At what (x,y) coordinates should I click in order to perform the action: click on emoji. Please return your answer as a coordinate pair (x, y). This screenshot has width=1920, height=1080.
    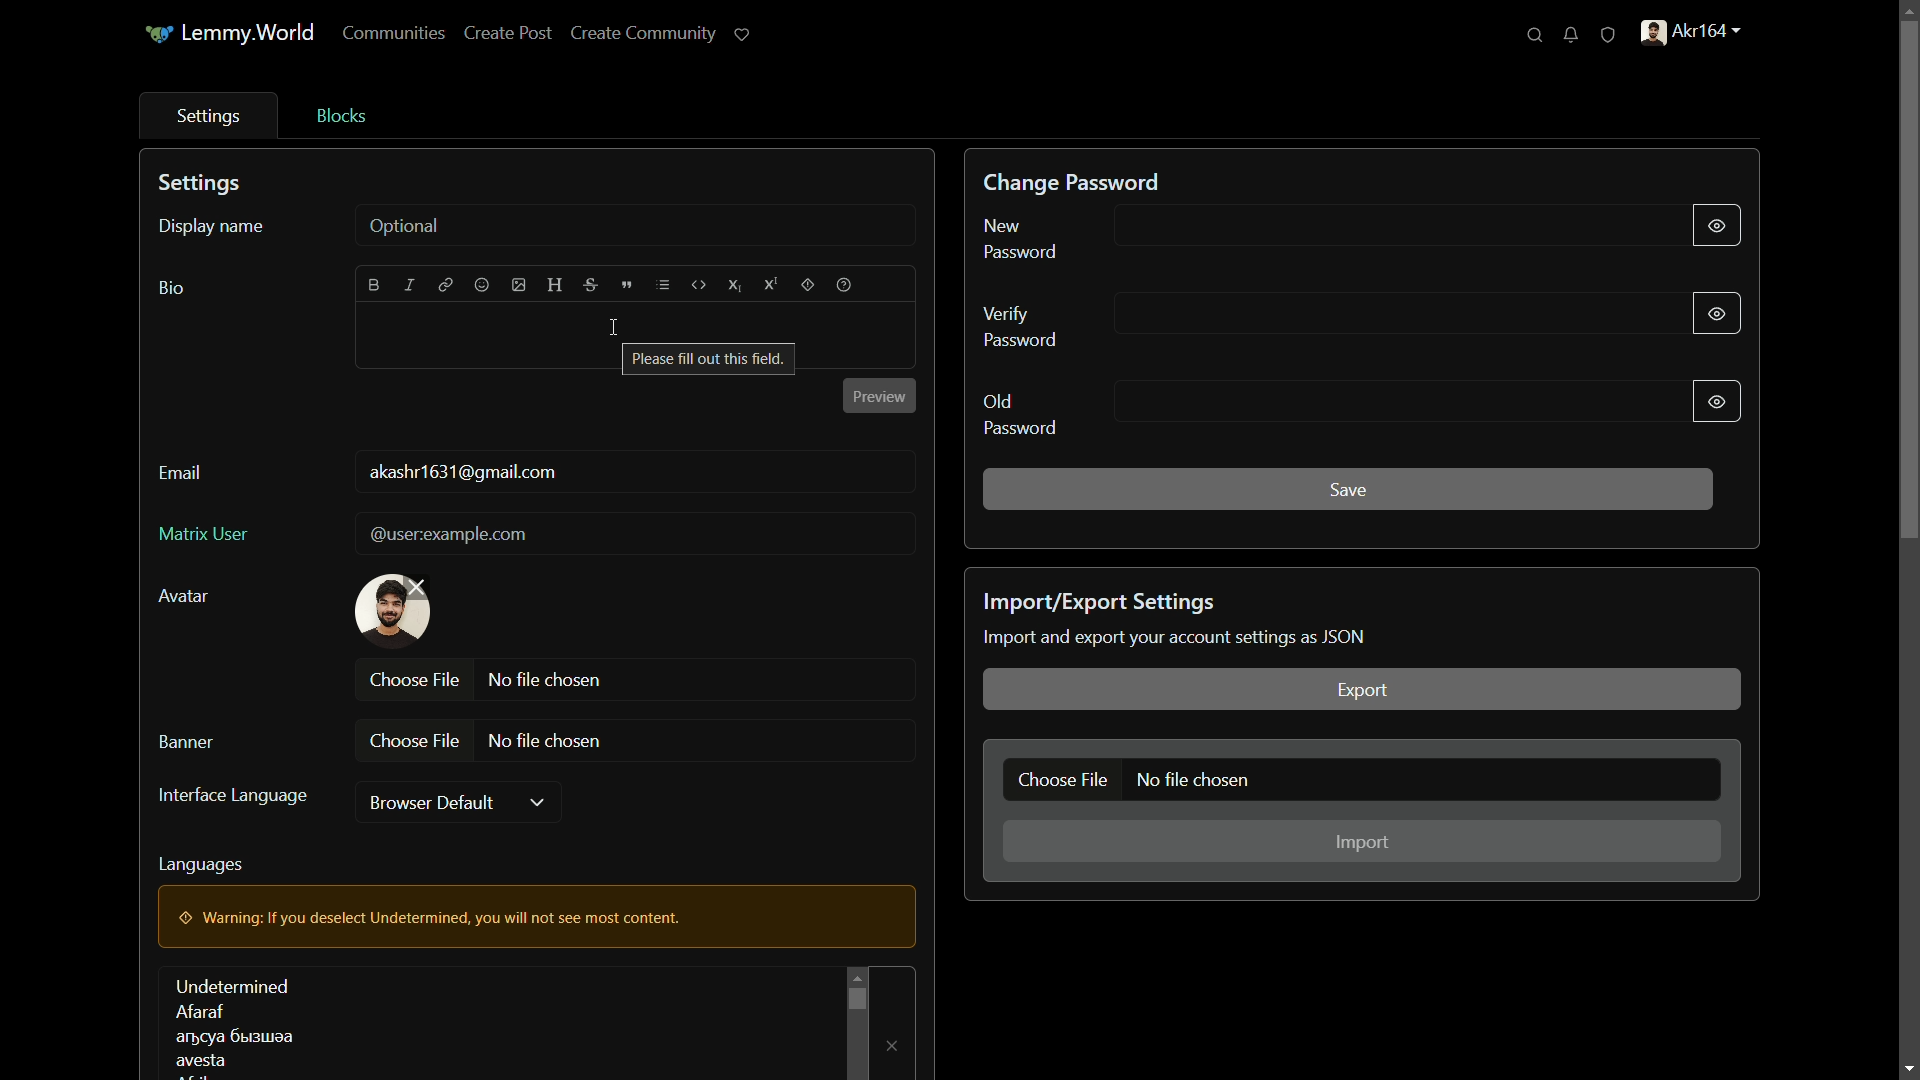
    Looking at the image, I should click on (483, 284).